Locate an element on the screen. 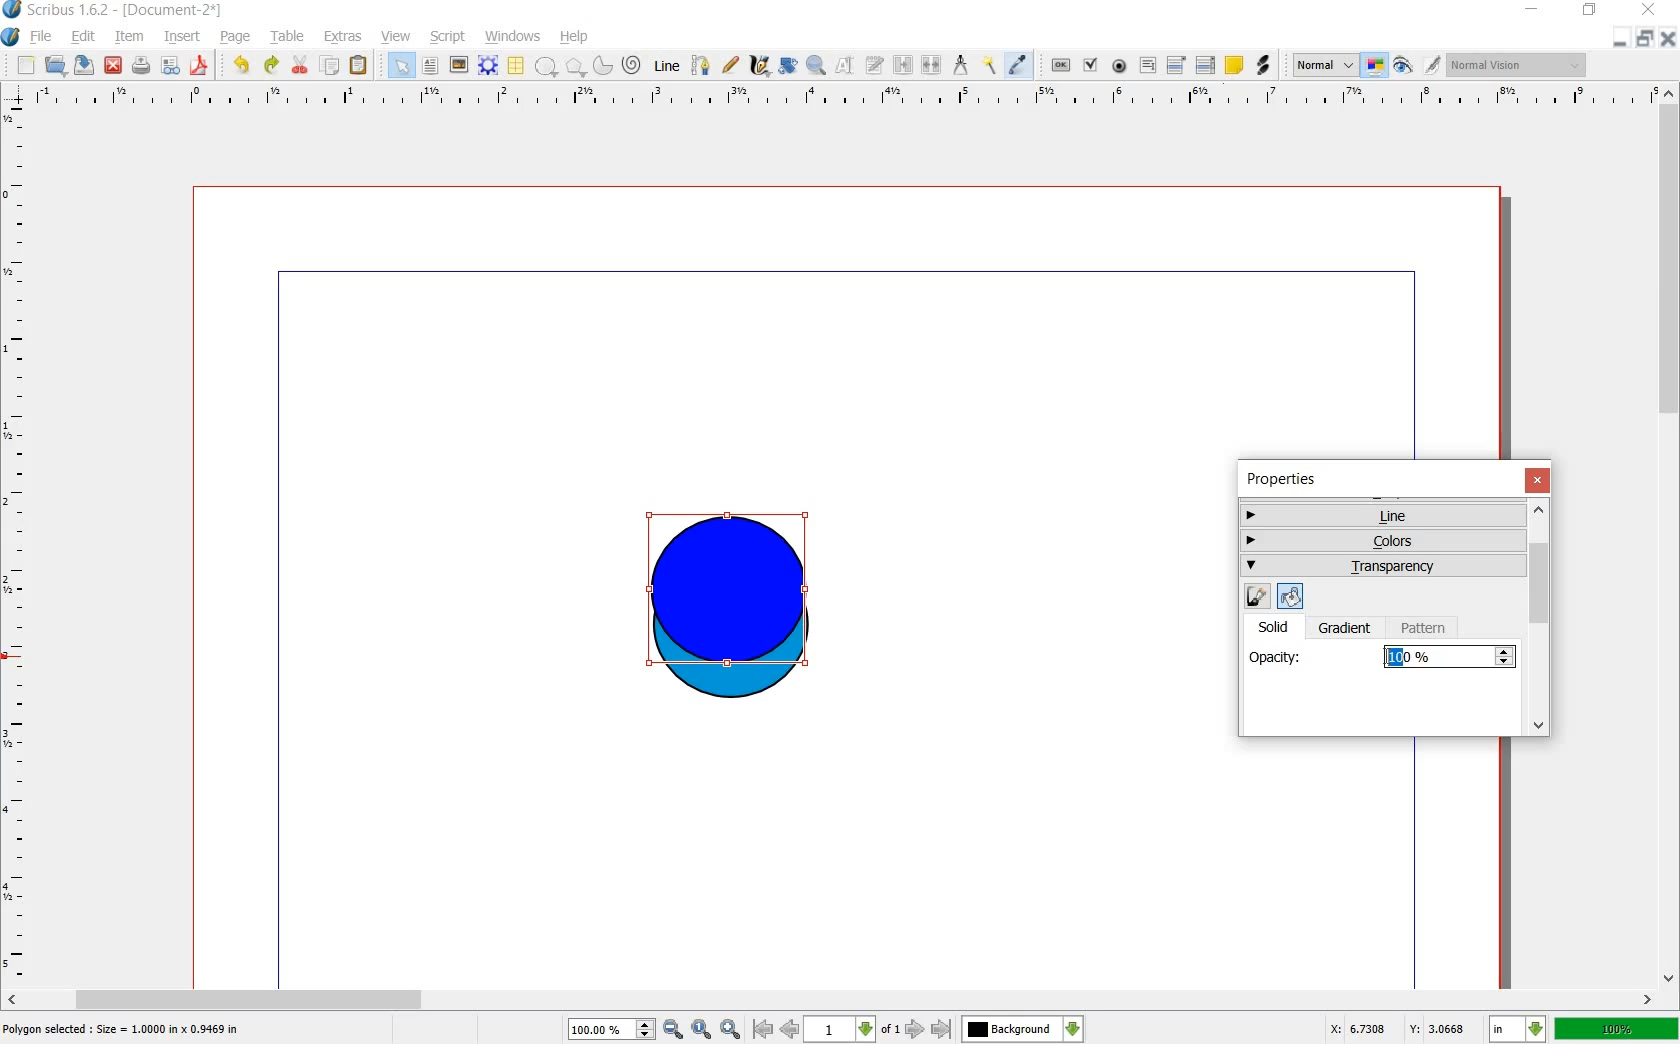 This screenshot has width=1680, height=1044. new is located at coordinates (26, 66).